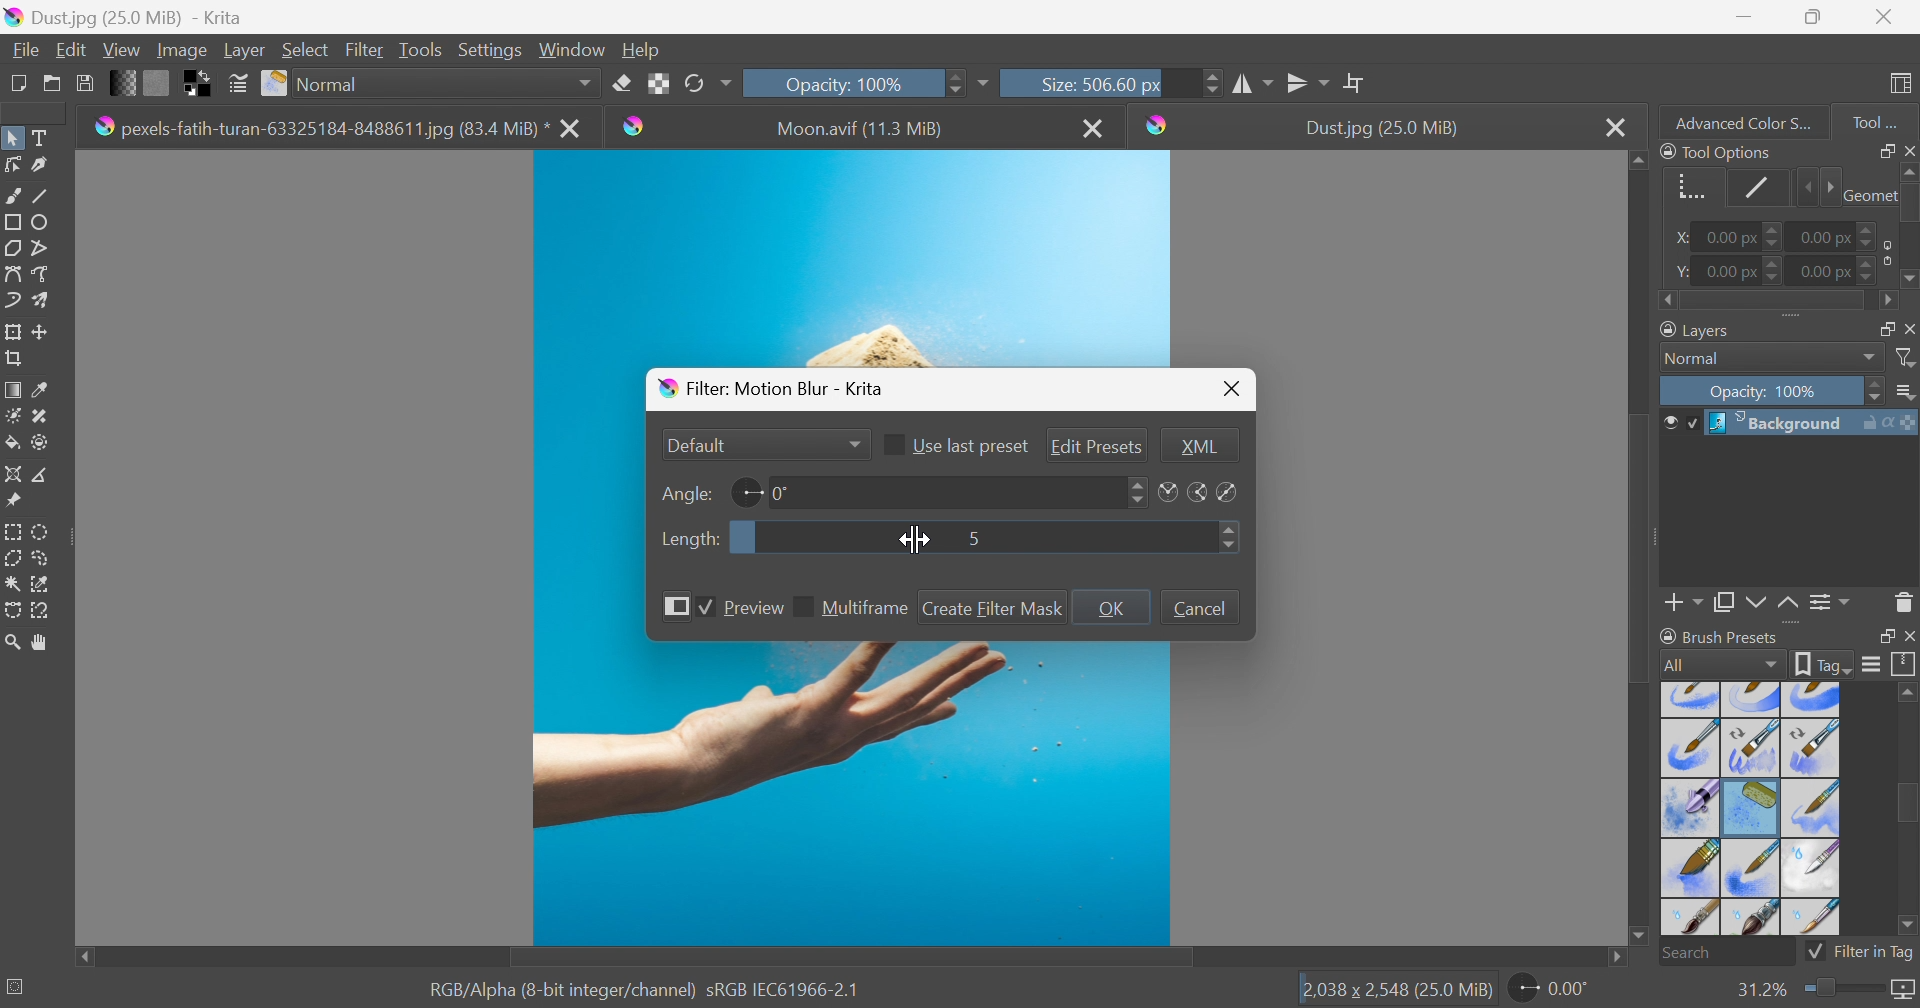 The image size is (1920, 1008). Describe the element at coordinates (1904, 665) in the screenshot. I see `Storage resources` at that location.